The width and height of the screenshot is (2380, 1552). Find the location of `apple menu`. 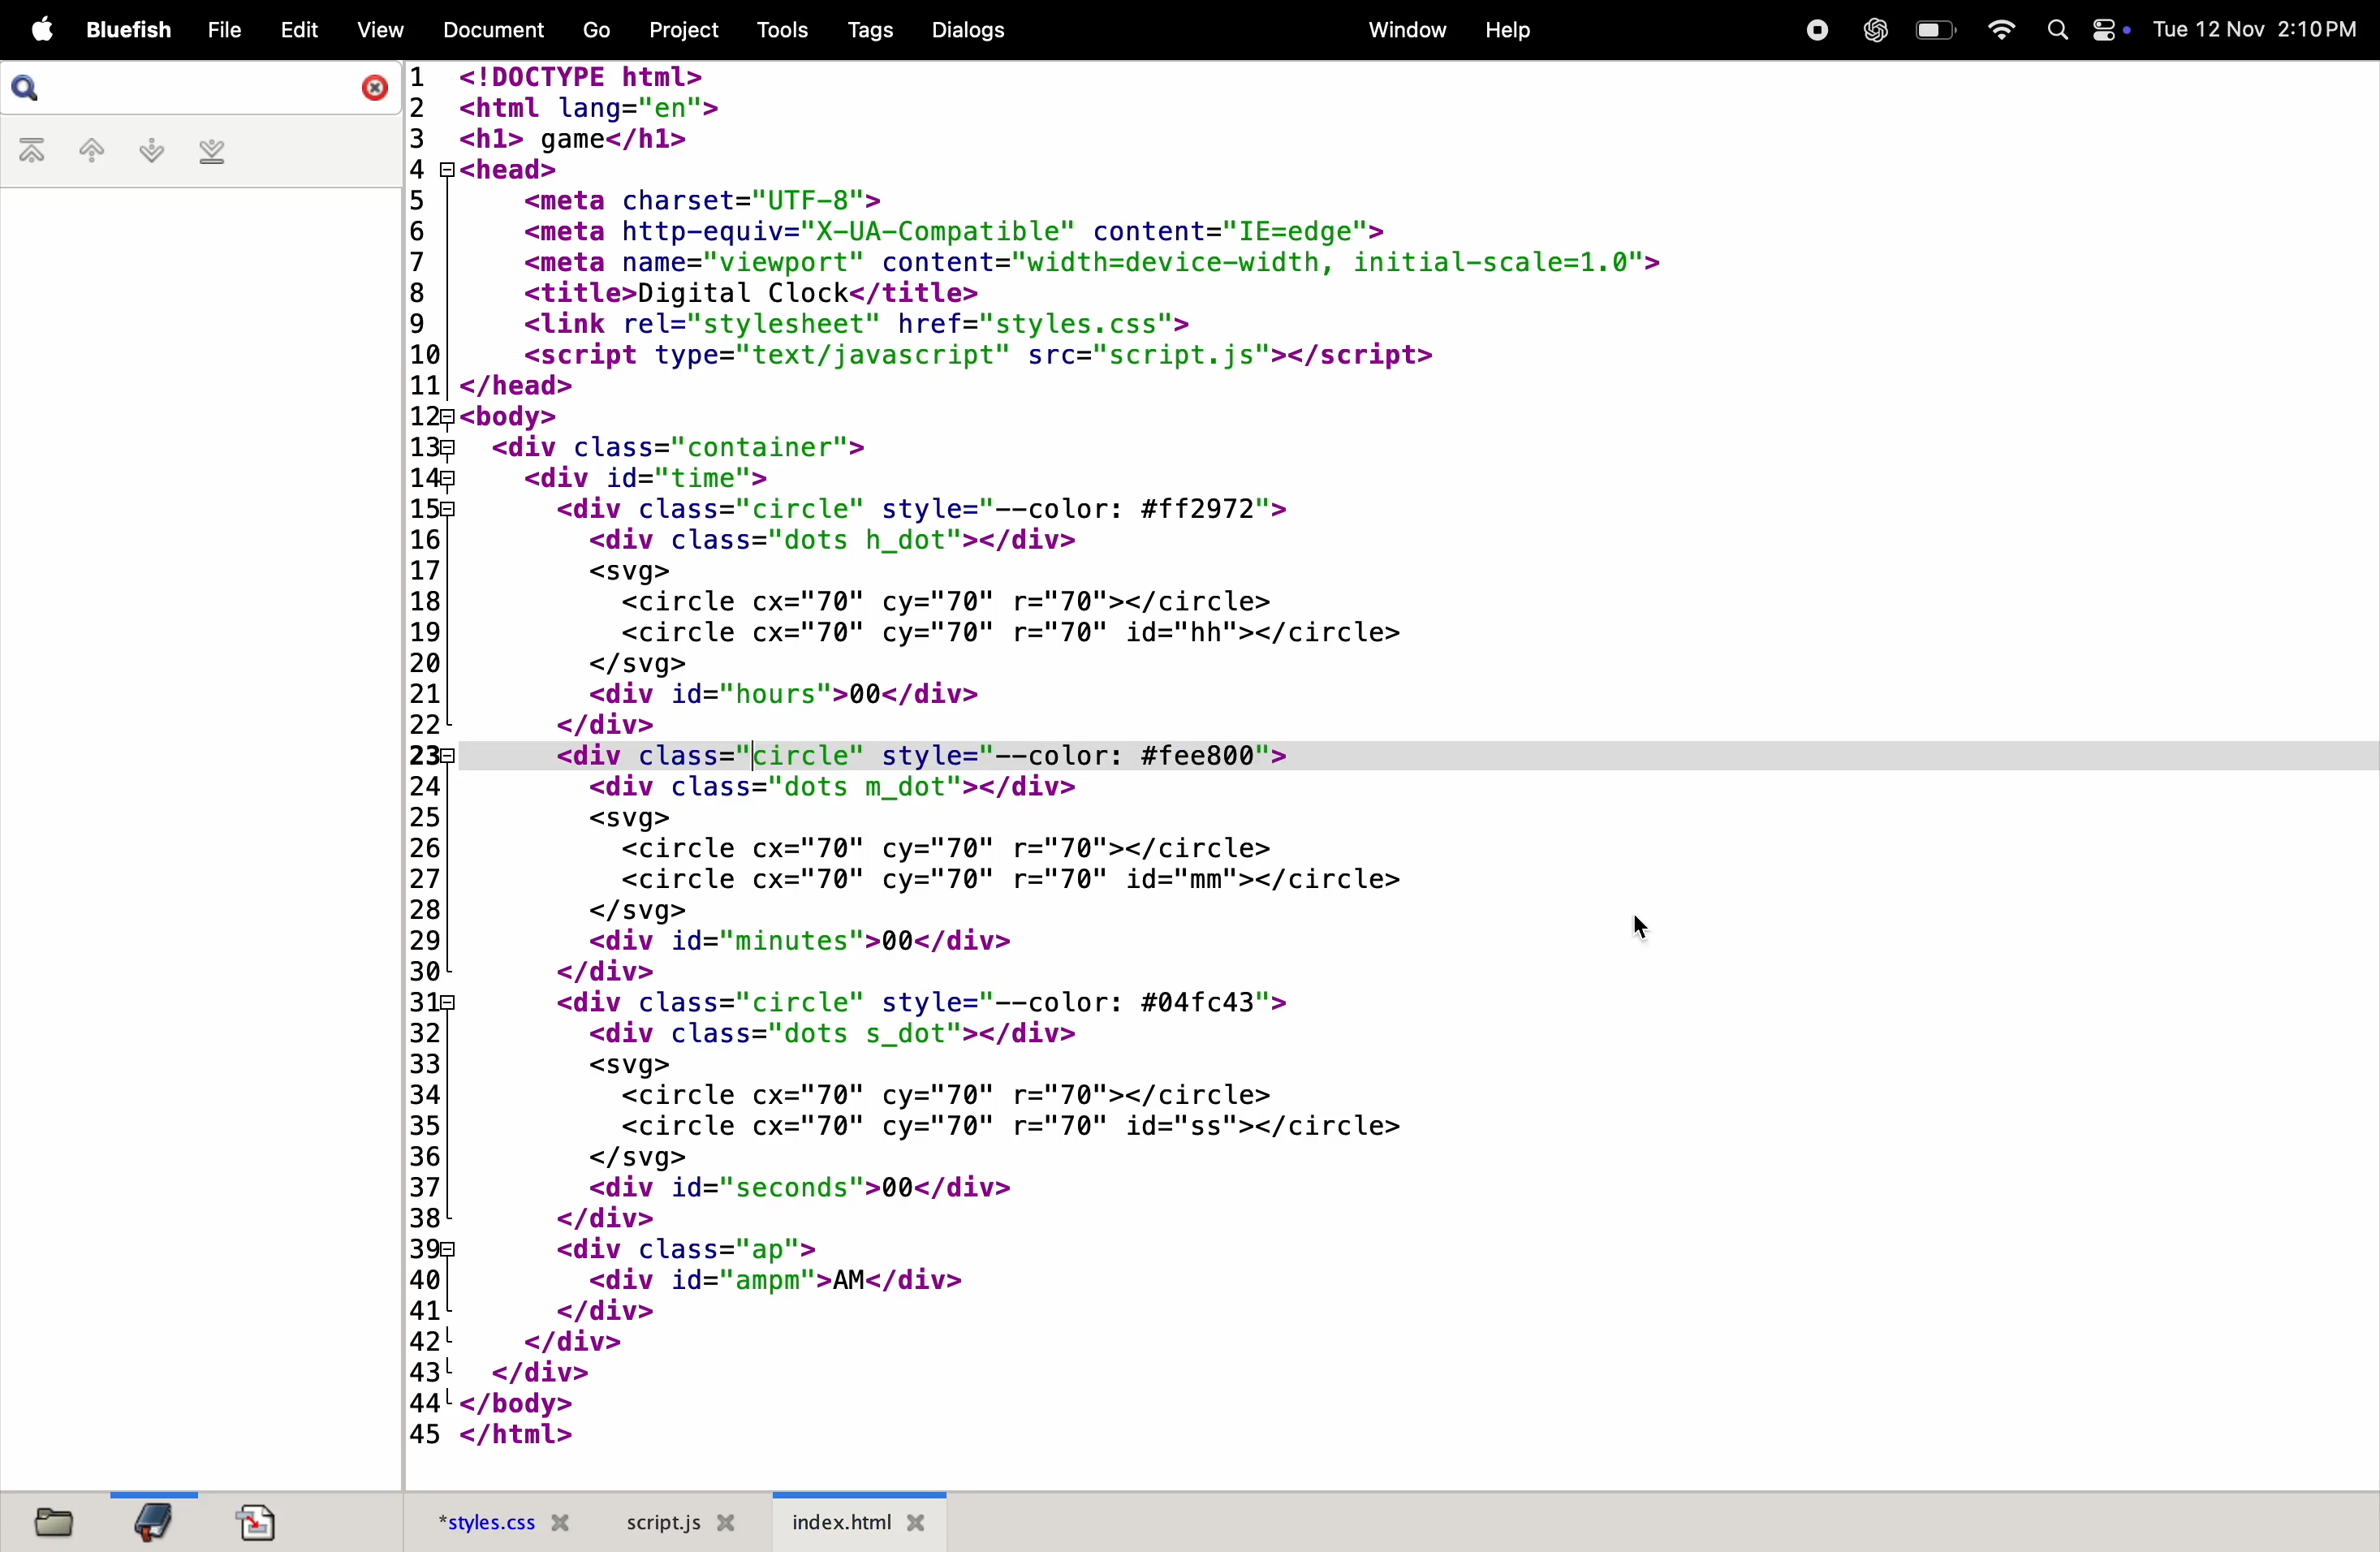

apple menu is located at coordinates (42, 29).